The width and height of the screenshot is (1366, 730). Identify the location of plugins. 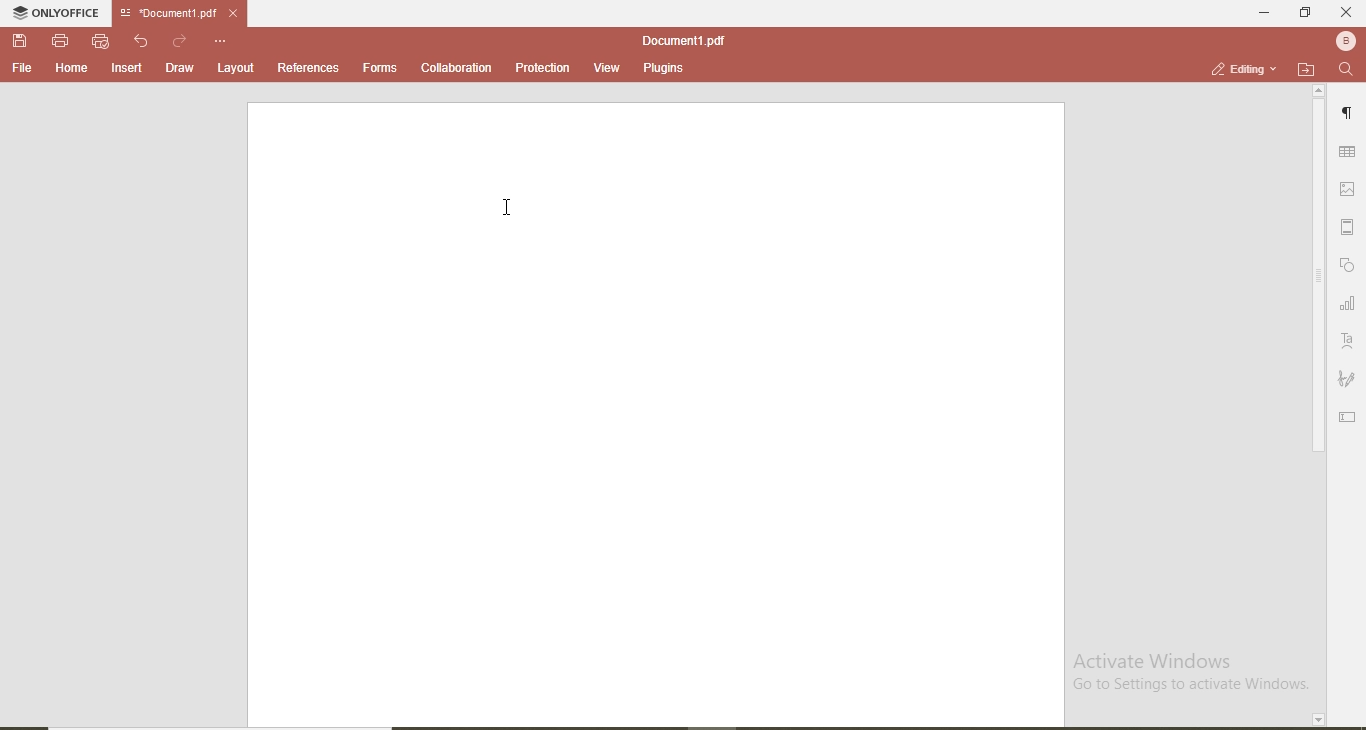
(665, 69).